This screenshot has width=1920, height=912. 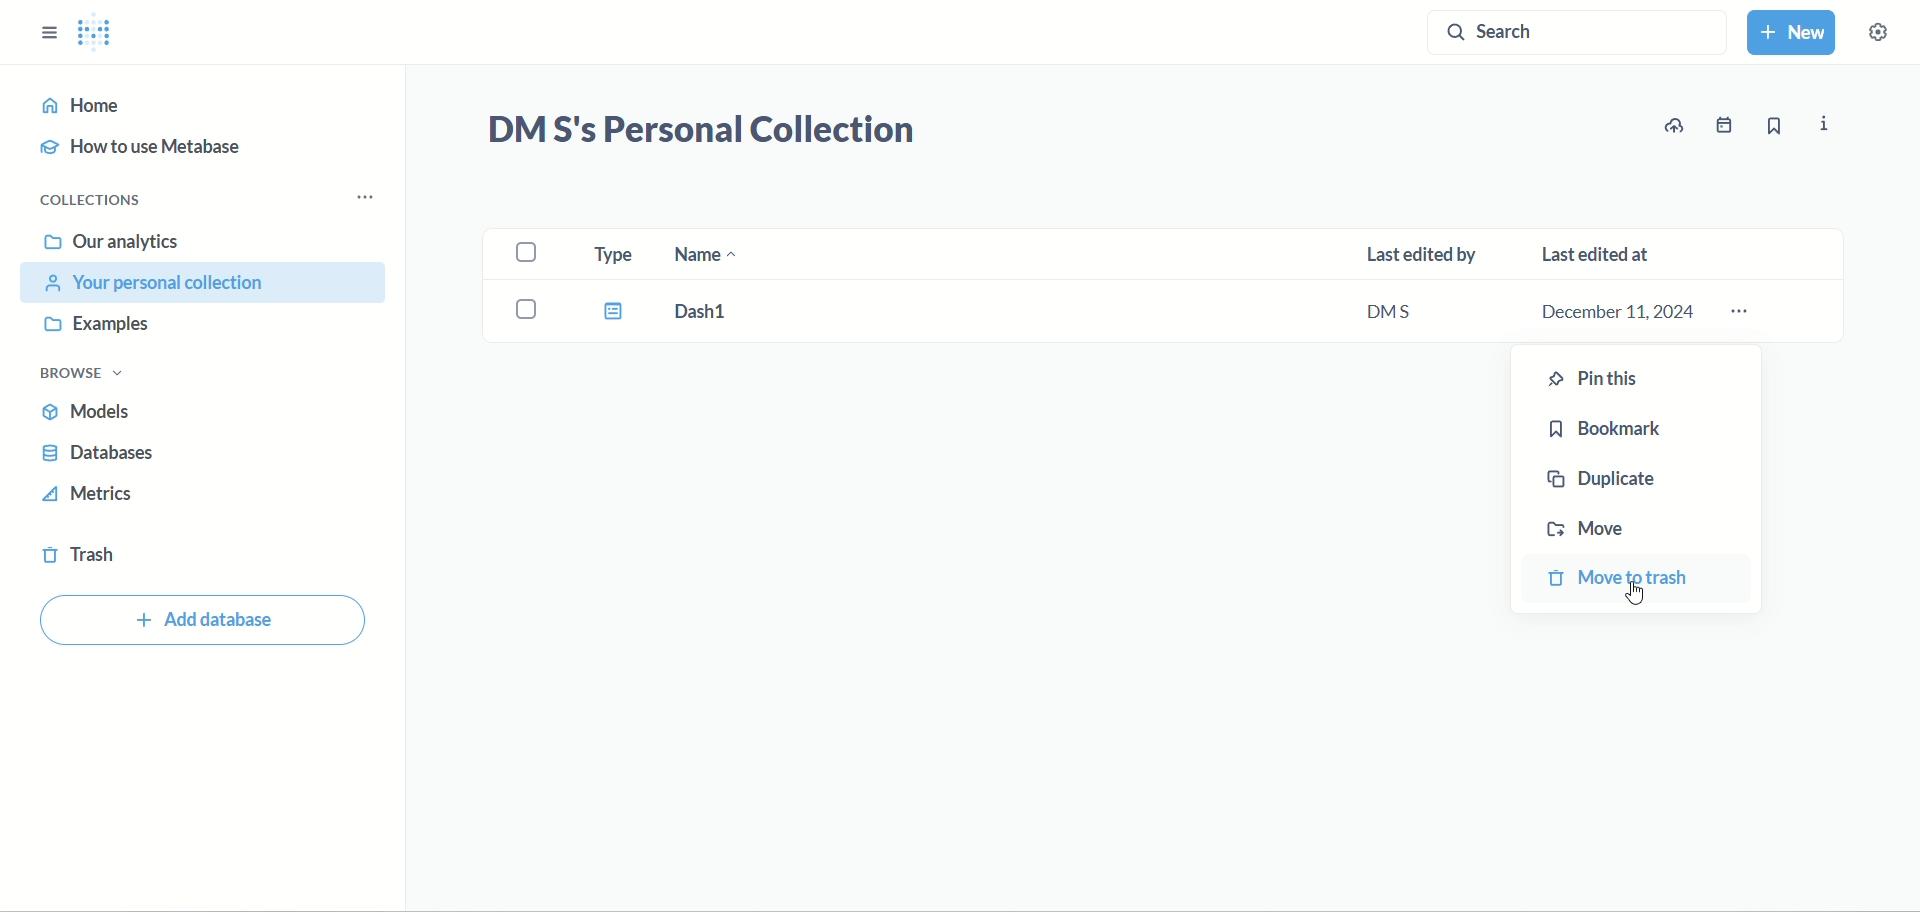 I want to click on DMS , so click(x=1402, y=313).